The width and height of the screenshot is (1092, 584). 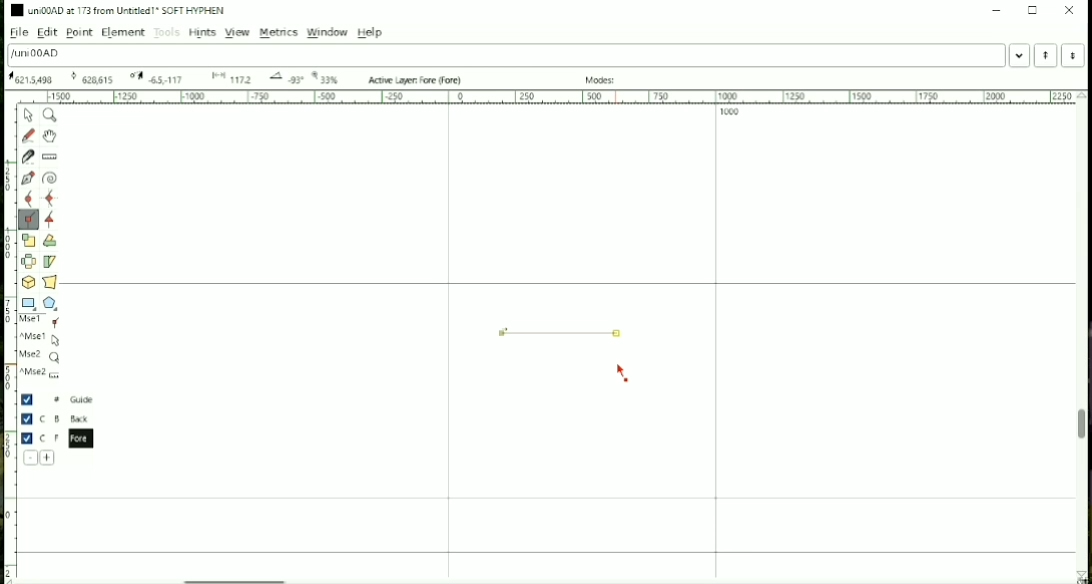 I want to click on Next Word, so click(x=1076, y=55).